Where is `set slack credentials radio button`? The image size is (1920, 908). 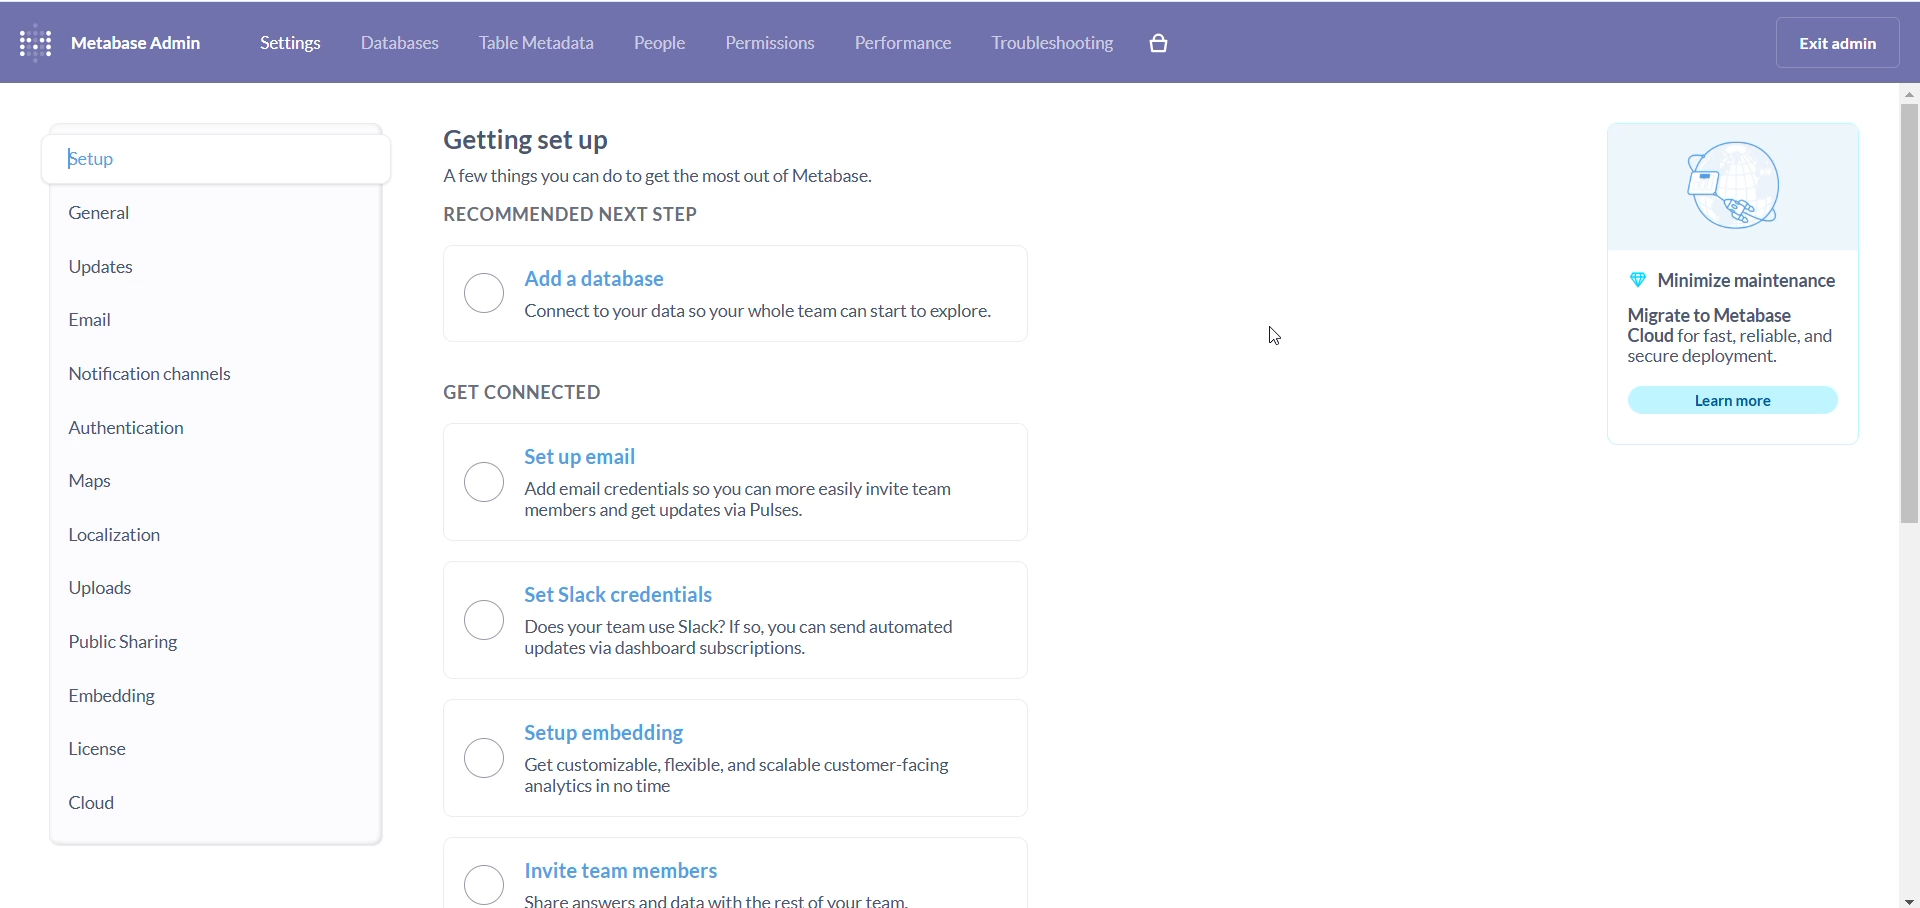
set slack credentials radio button is located at coordinates (464, 622).